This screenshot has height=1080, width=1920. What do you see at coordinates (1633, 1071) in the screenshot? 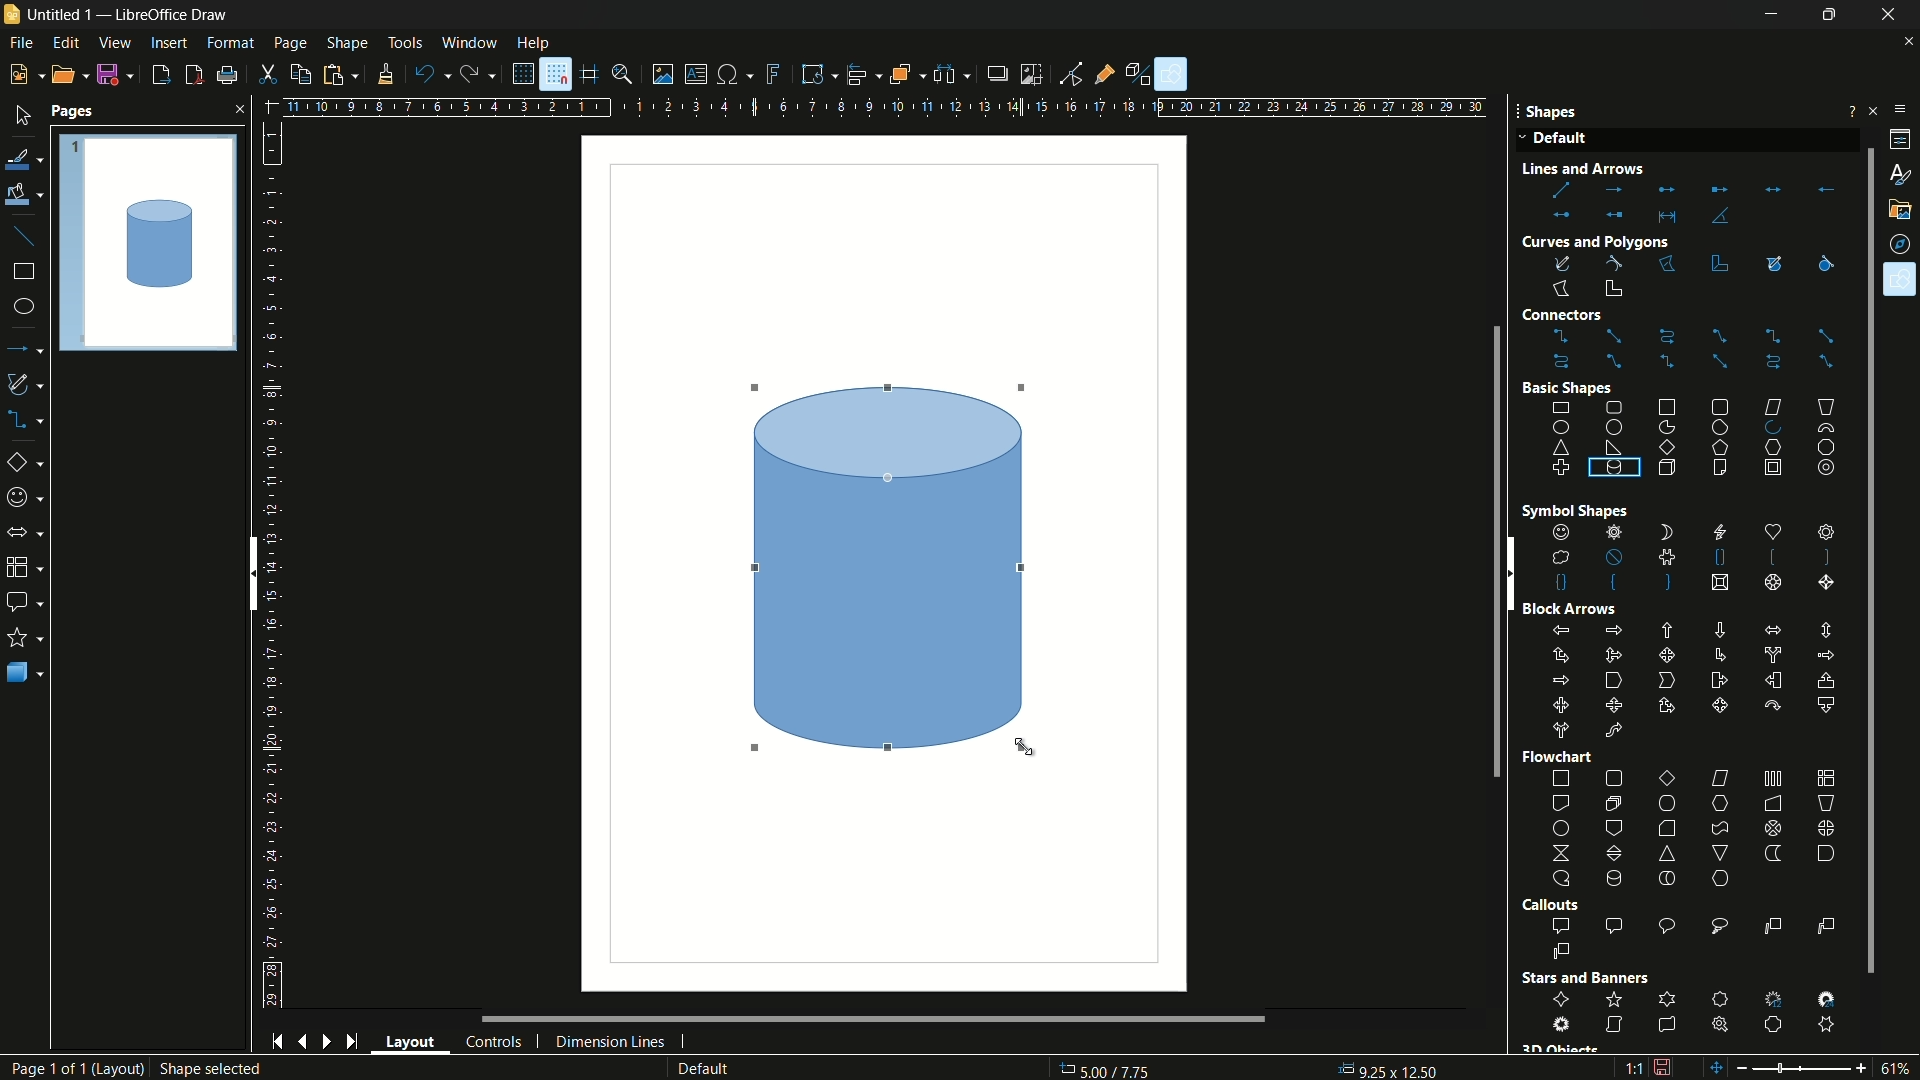
I see `scaling factor` at bounding box center [1633, 1071].